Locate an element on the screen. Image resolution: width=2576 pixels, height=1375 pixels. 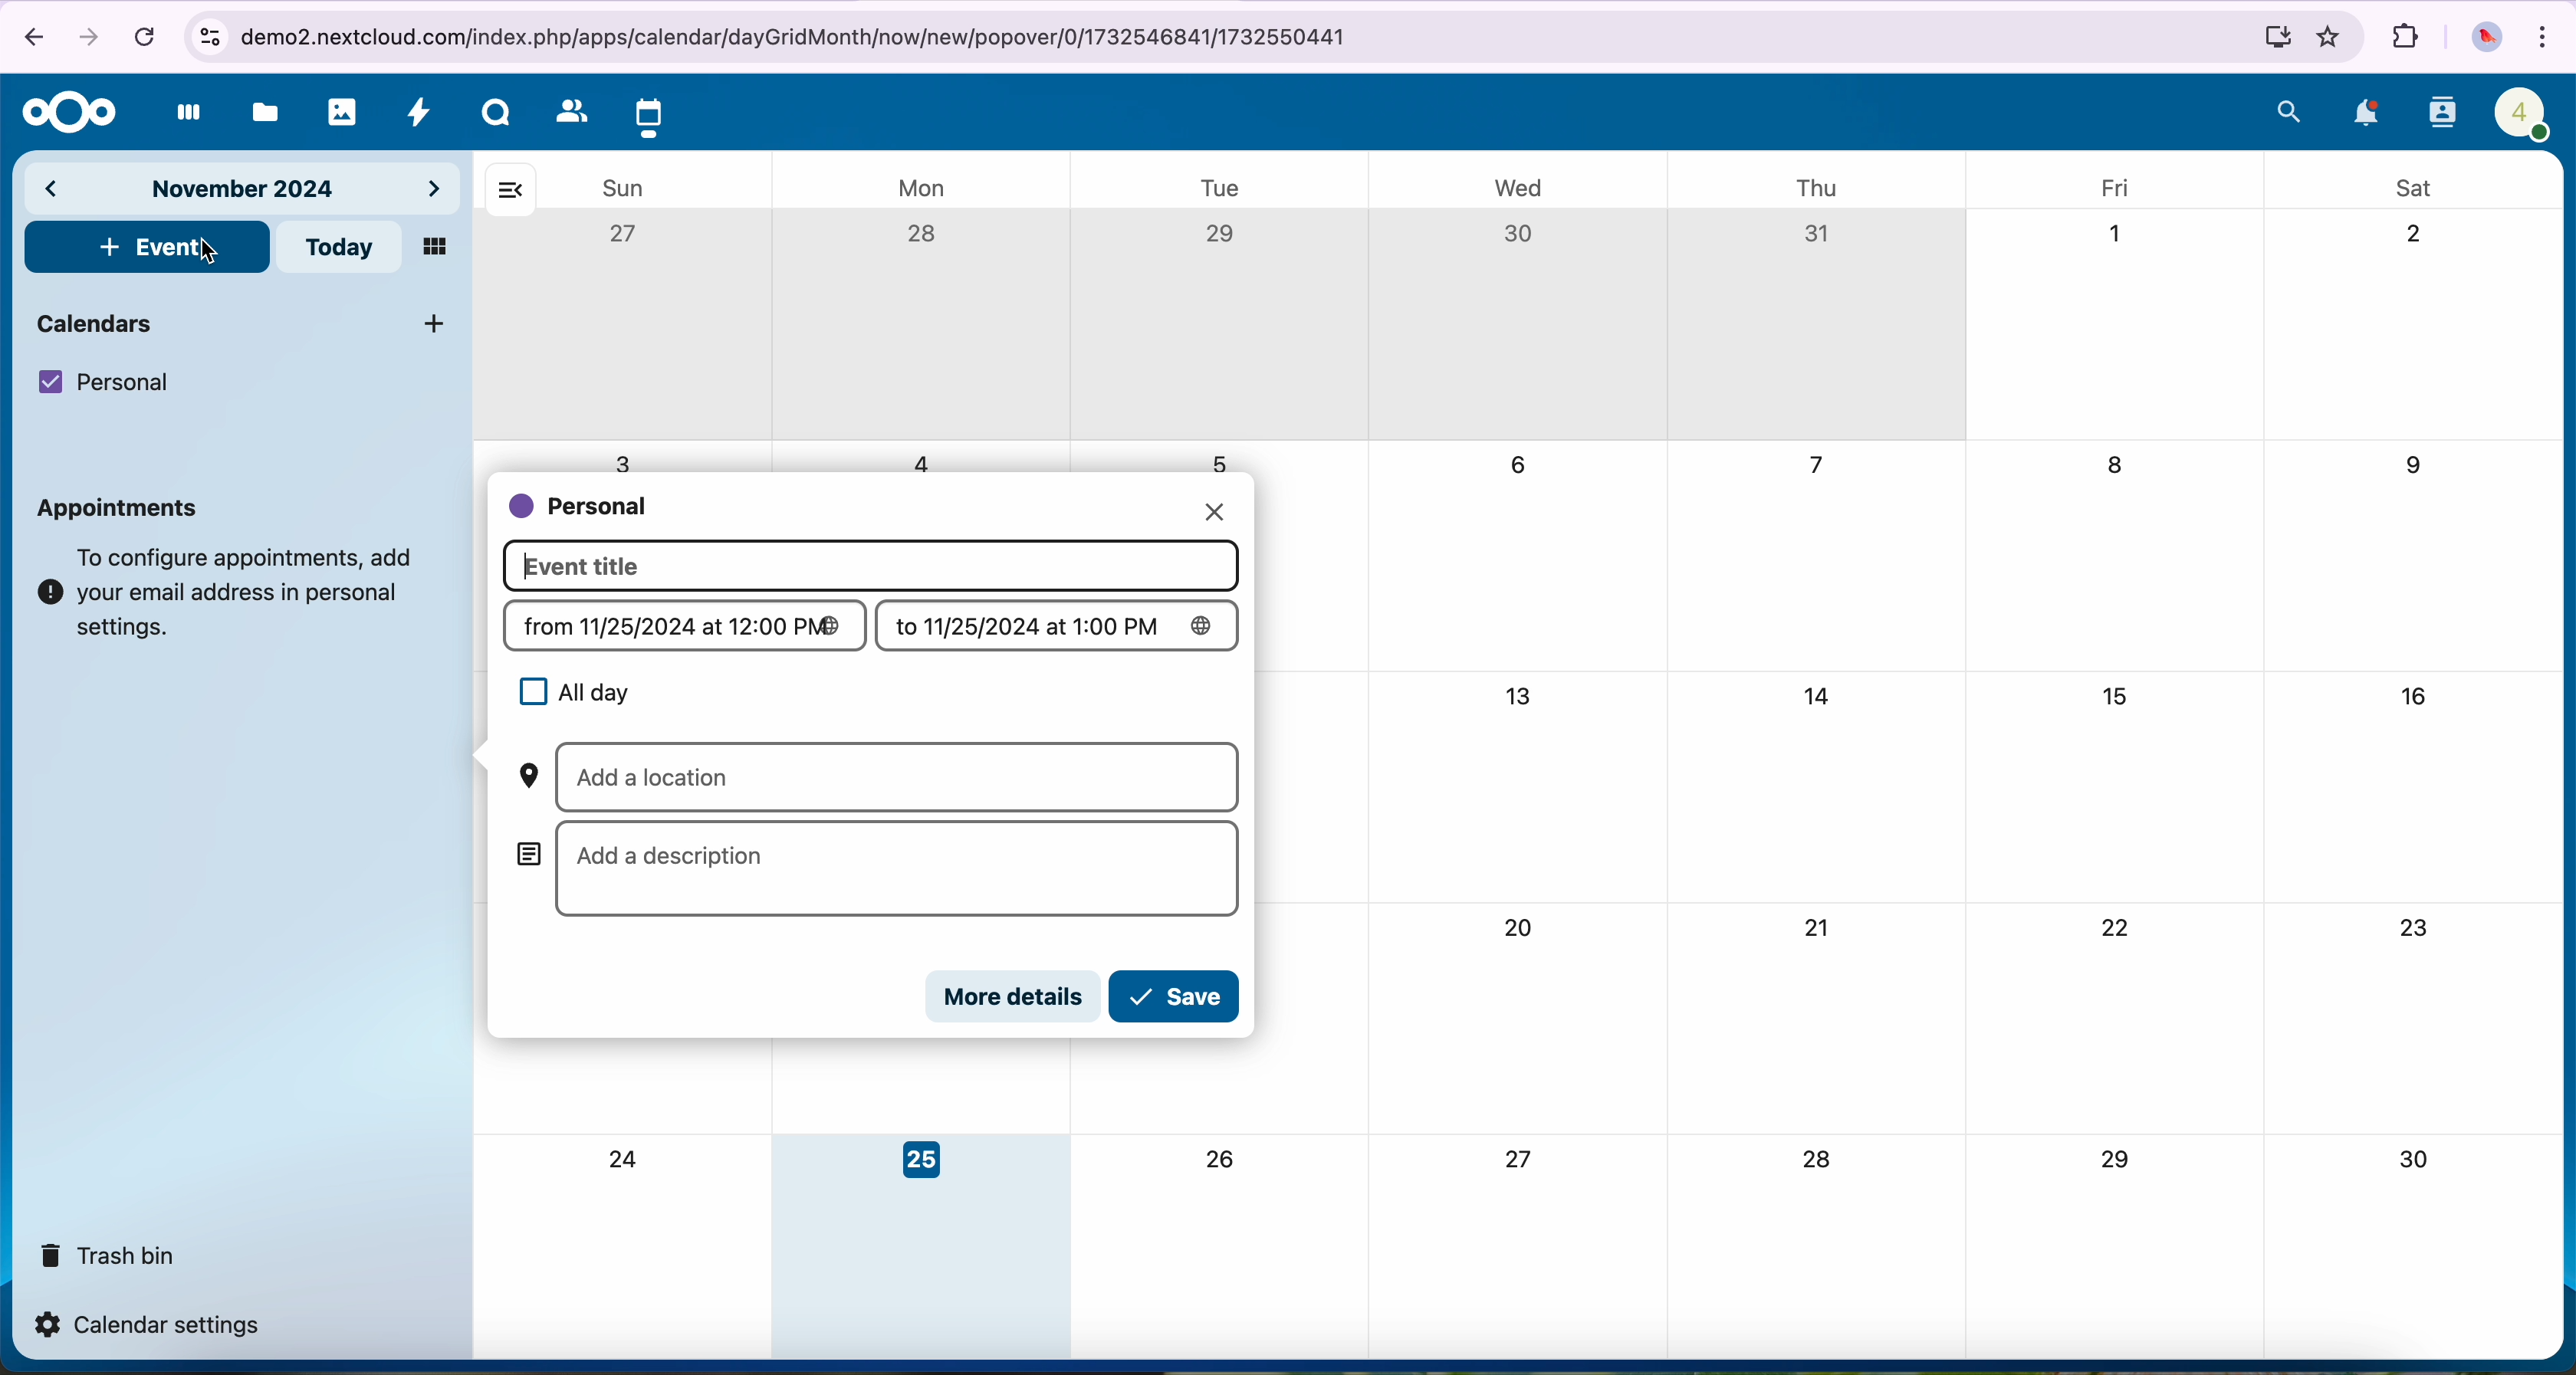
navigate foward is located at coordinates (85, 40).